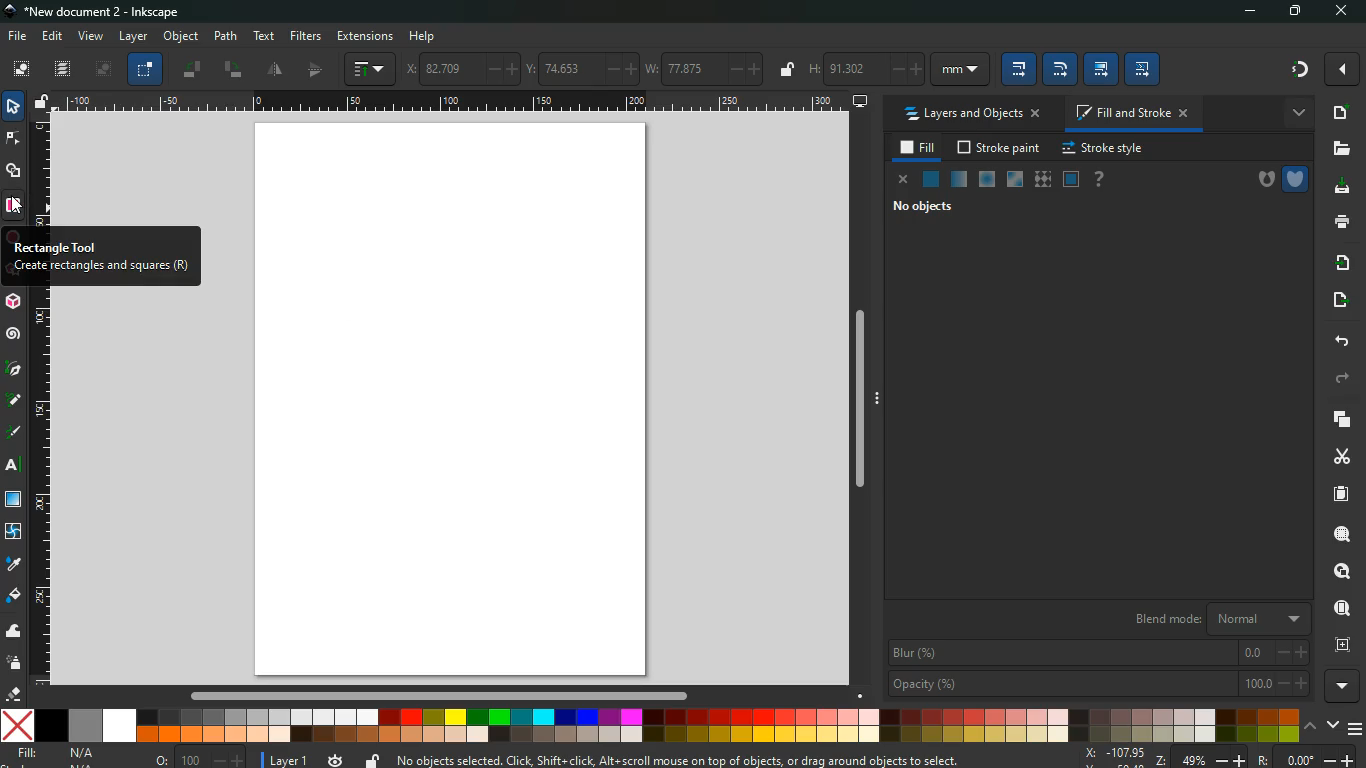  What do you see at coordinates (1212, 619) in the screenshot?
I see `blend mode` at bounding box center [1212, 619].